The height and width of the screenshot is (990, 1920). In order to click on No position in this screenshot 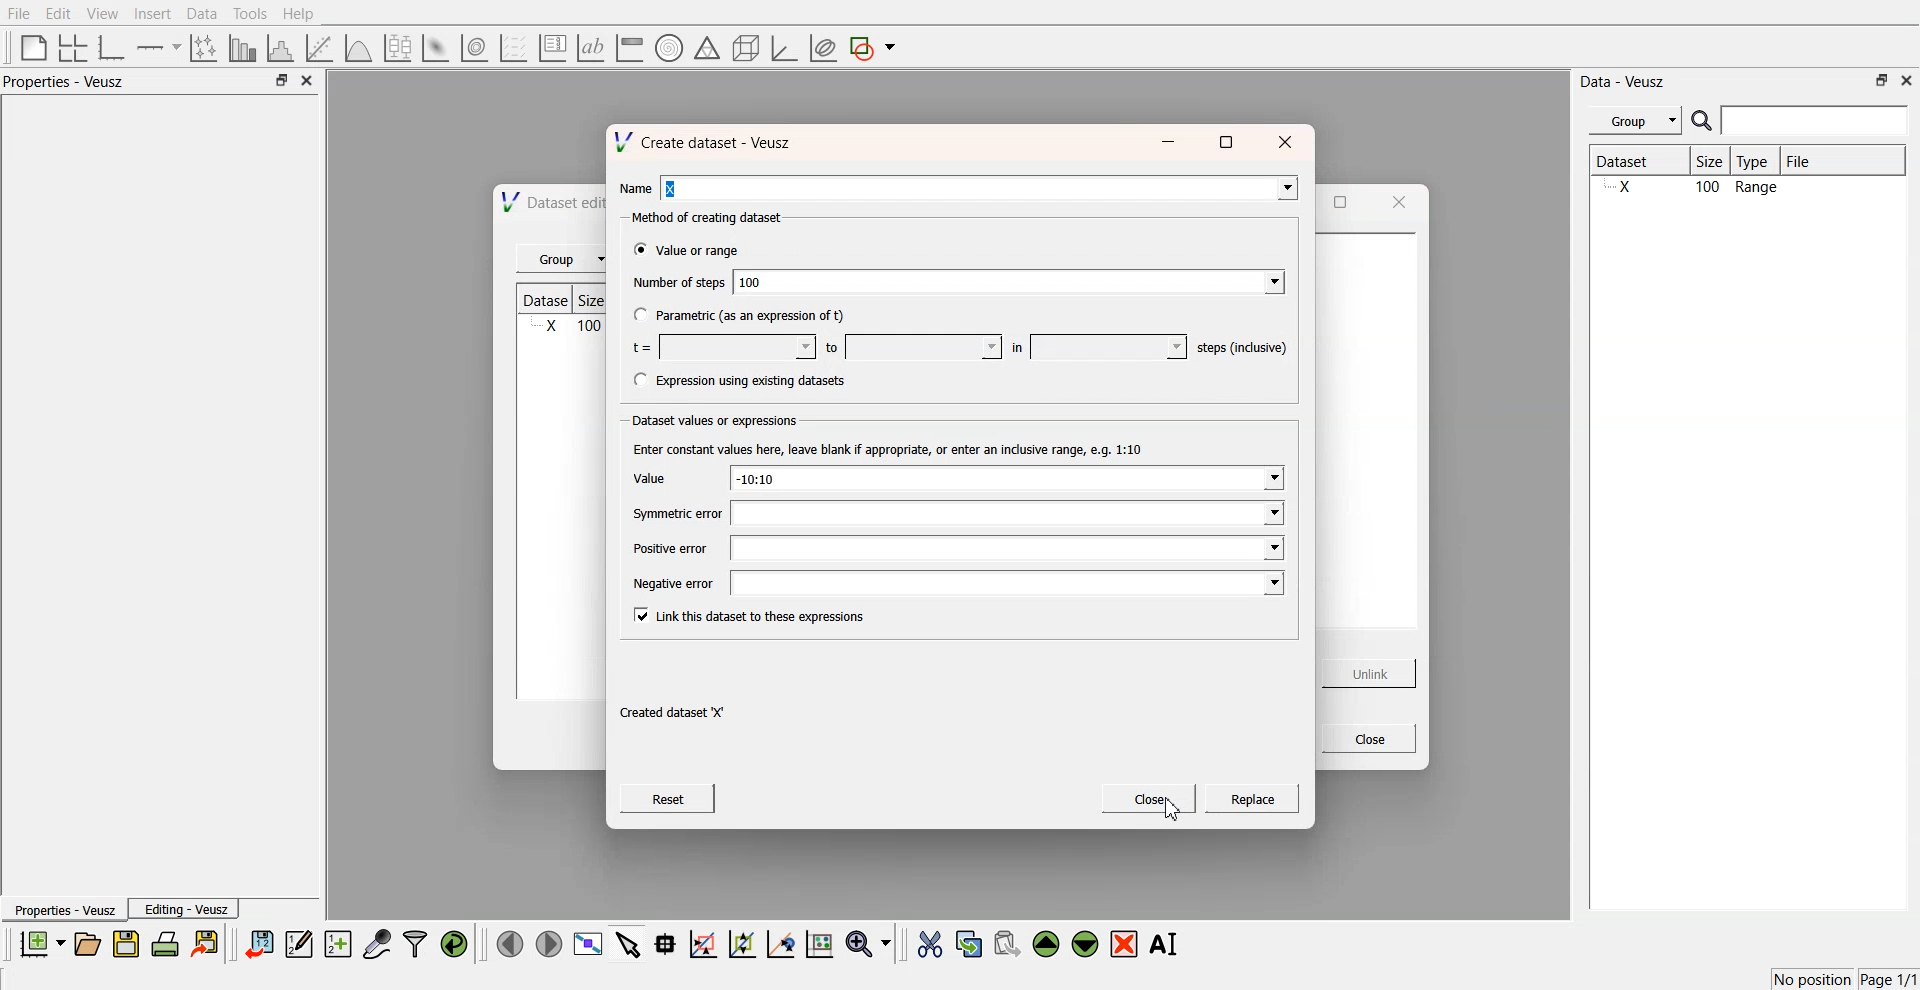, I will do `click(1815, 977)`.